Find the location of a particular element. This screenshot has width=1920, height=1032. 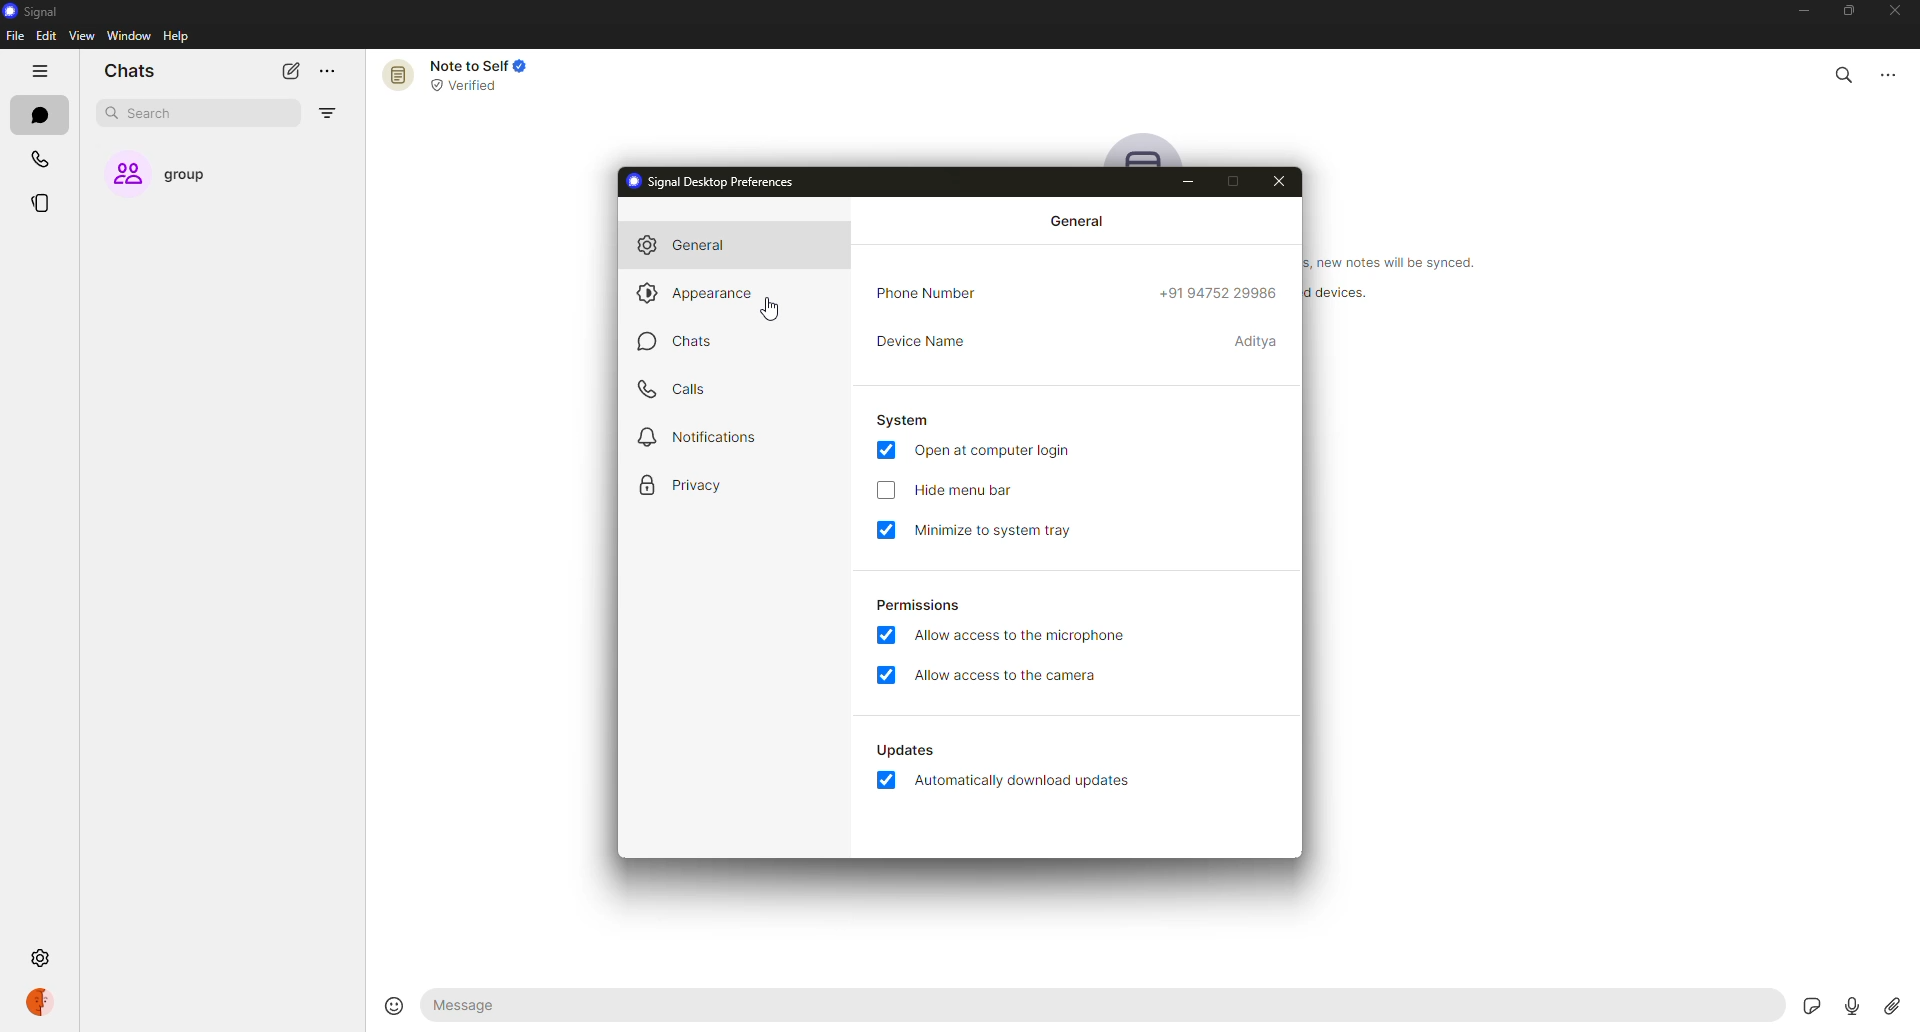

maximize is located at coordinates (1230, 182).